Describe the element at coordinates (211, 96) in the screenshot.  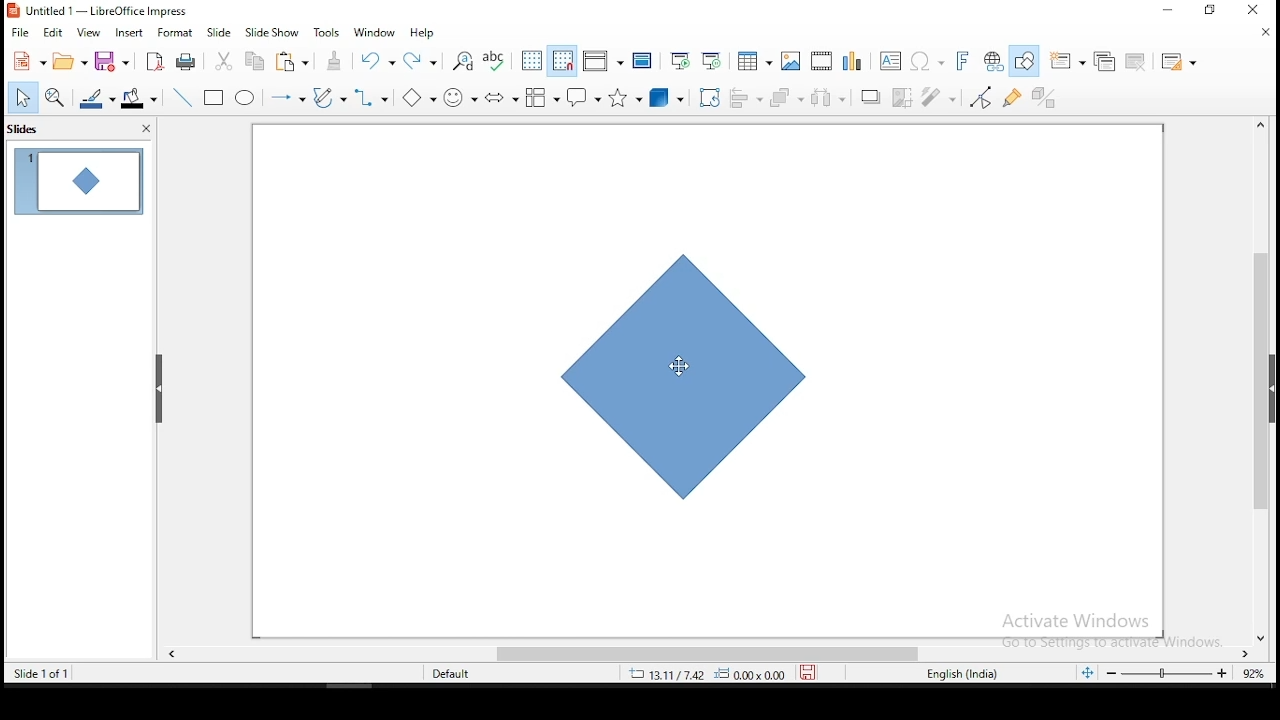
I see `rectangle` at that location.